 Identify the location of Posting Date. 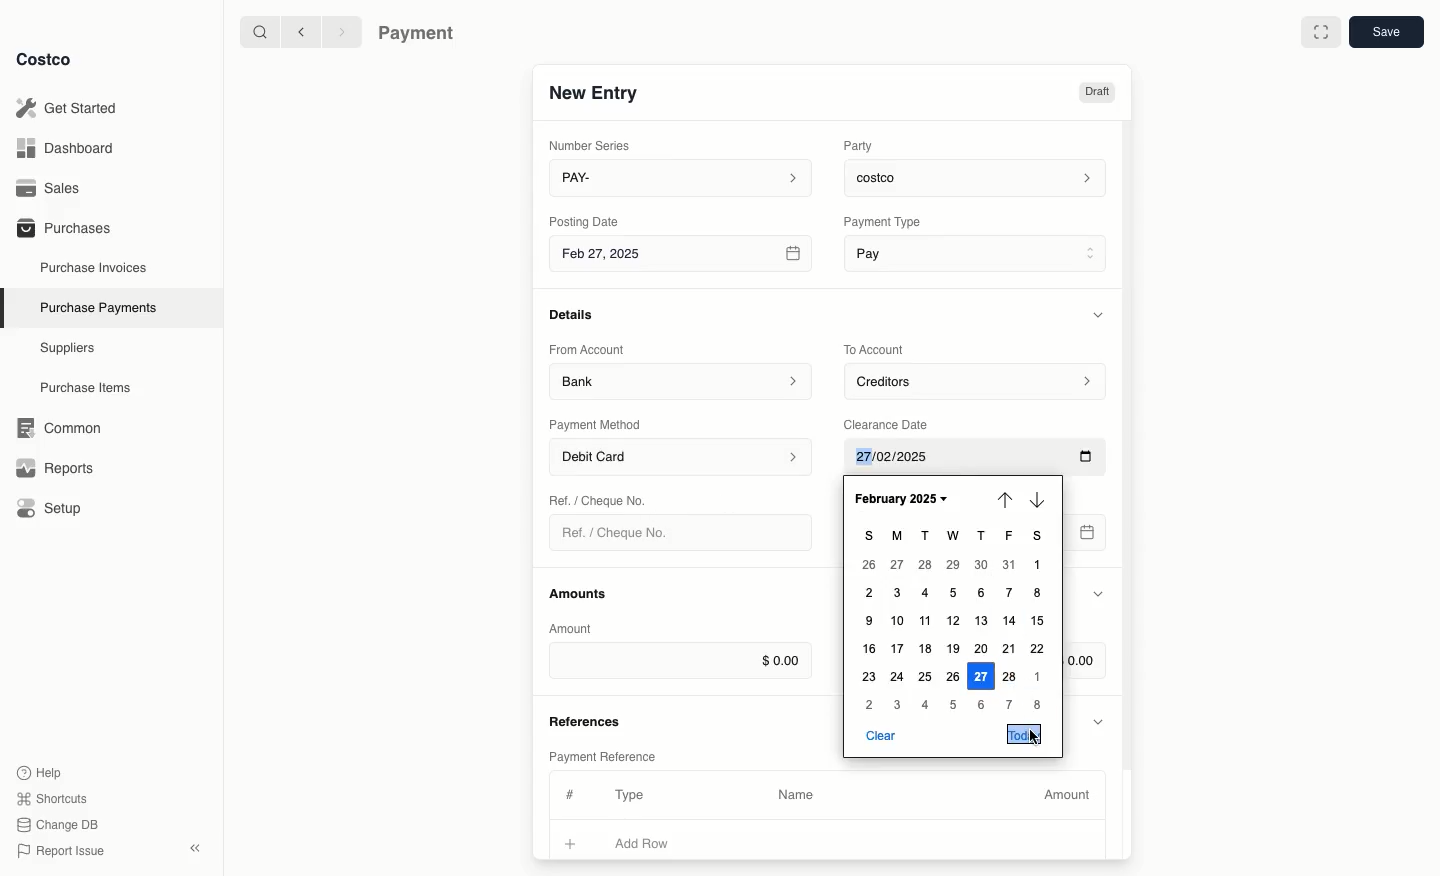
(586, 220).